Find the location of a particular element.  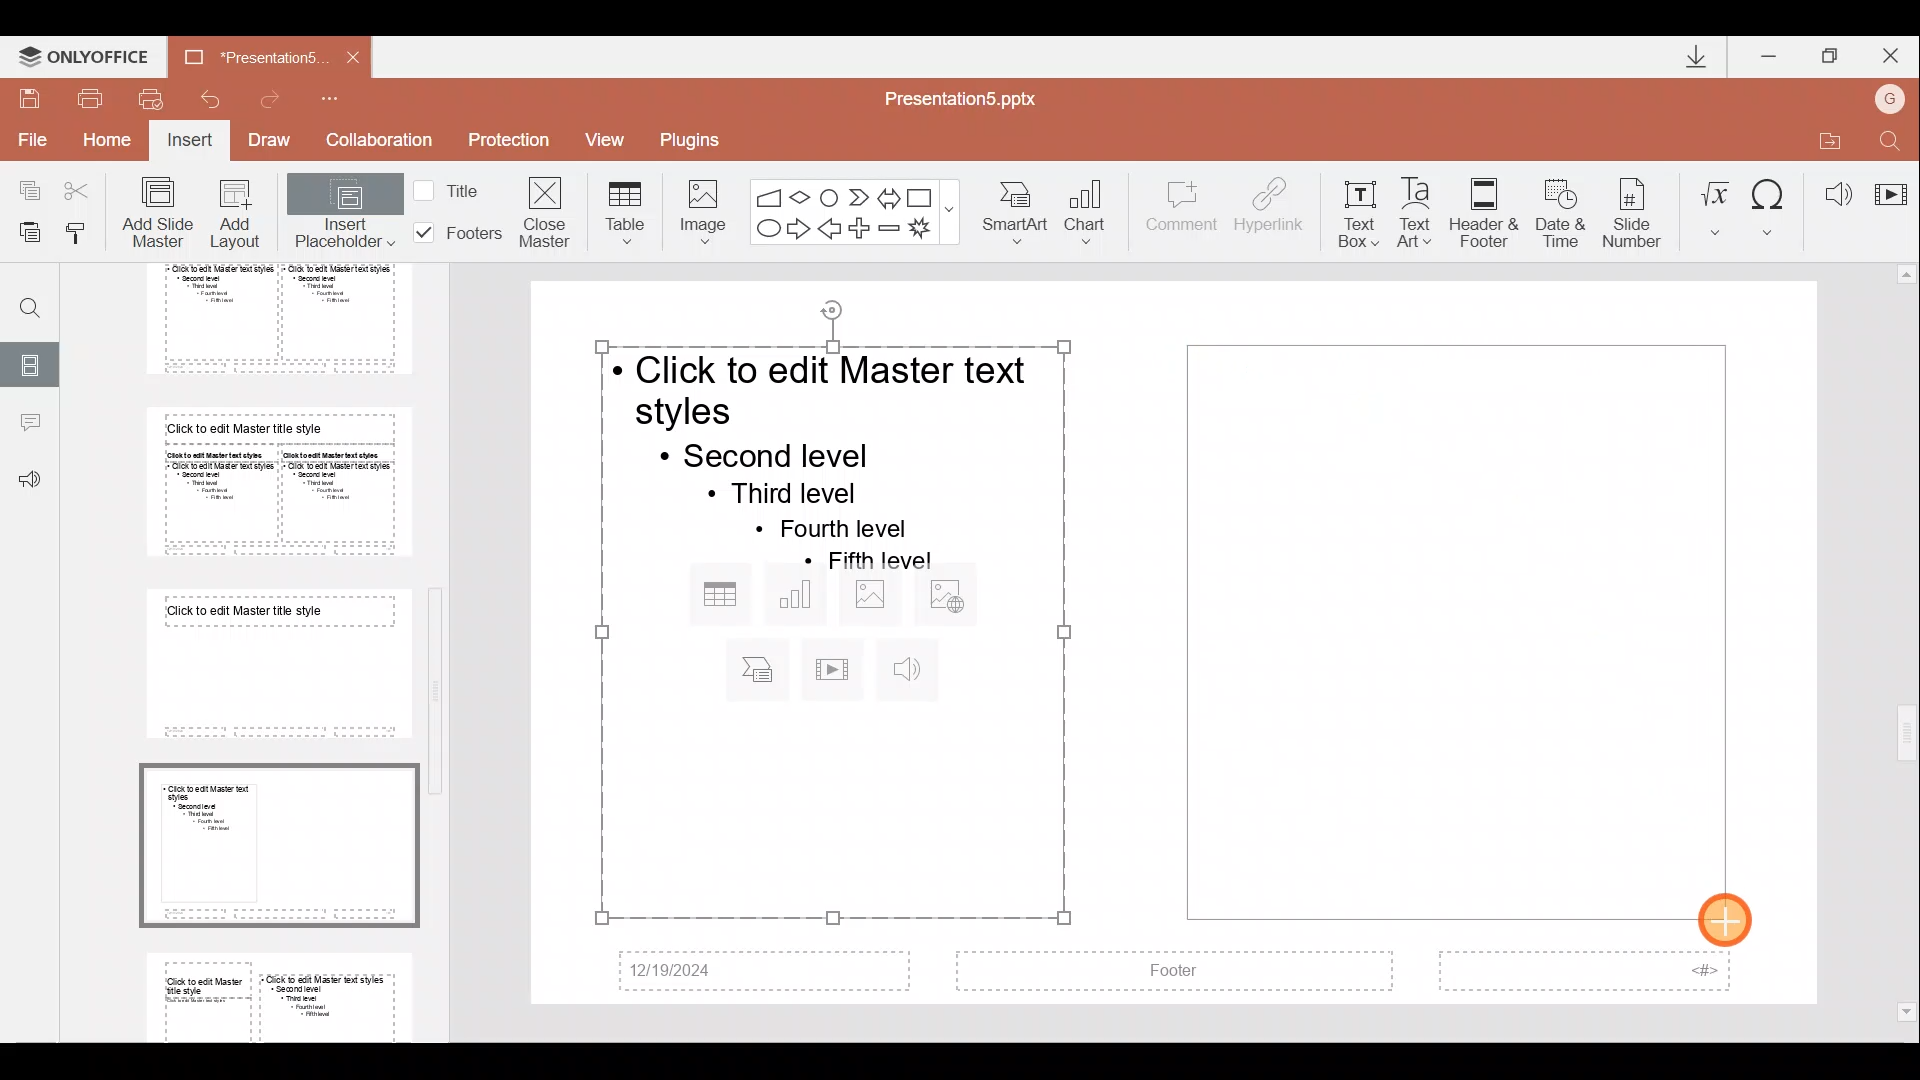

Slide number is located at coordinates (1636, 209).